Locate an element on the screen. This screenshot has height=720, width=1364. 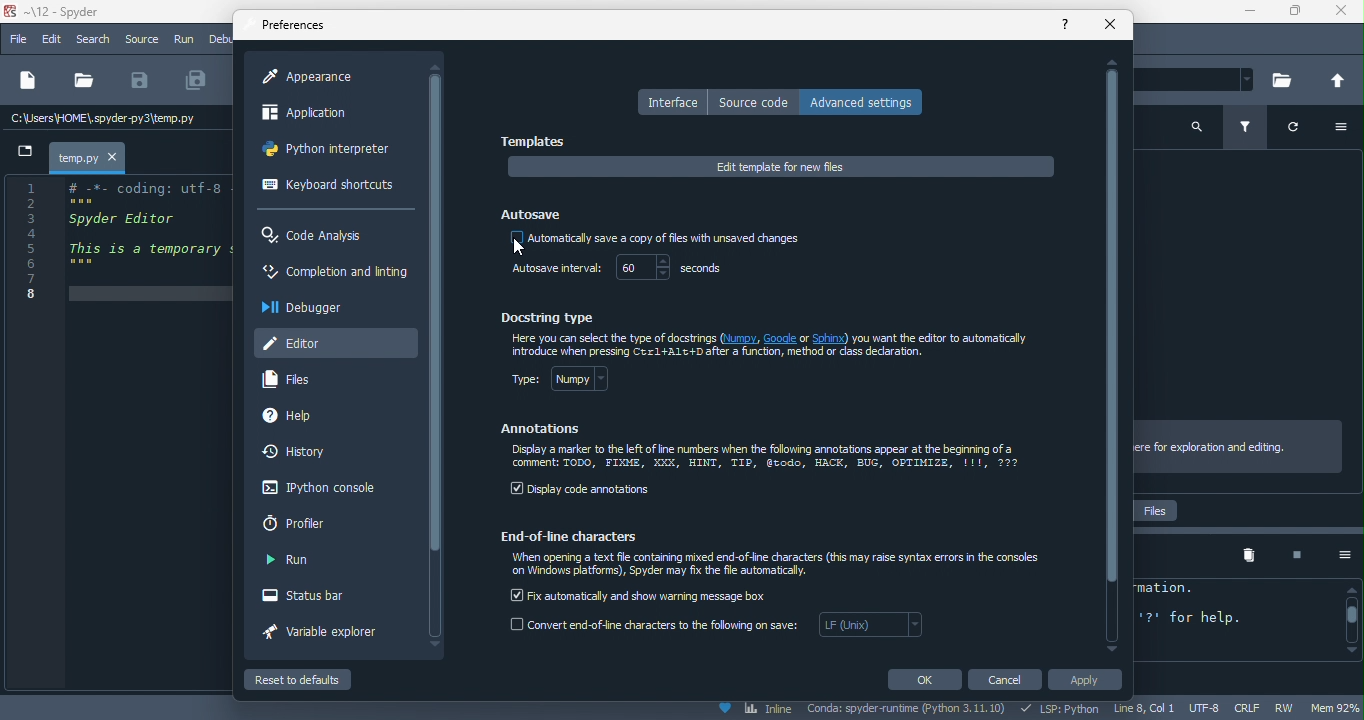
close is located at coordinates (1111, 25).